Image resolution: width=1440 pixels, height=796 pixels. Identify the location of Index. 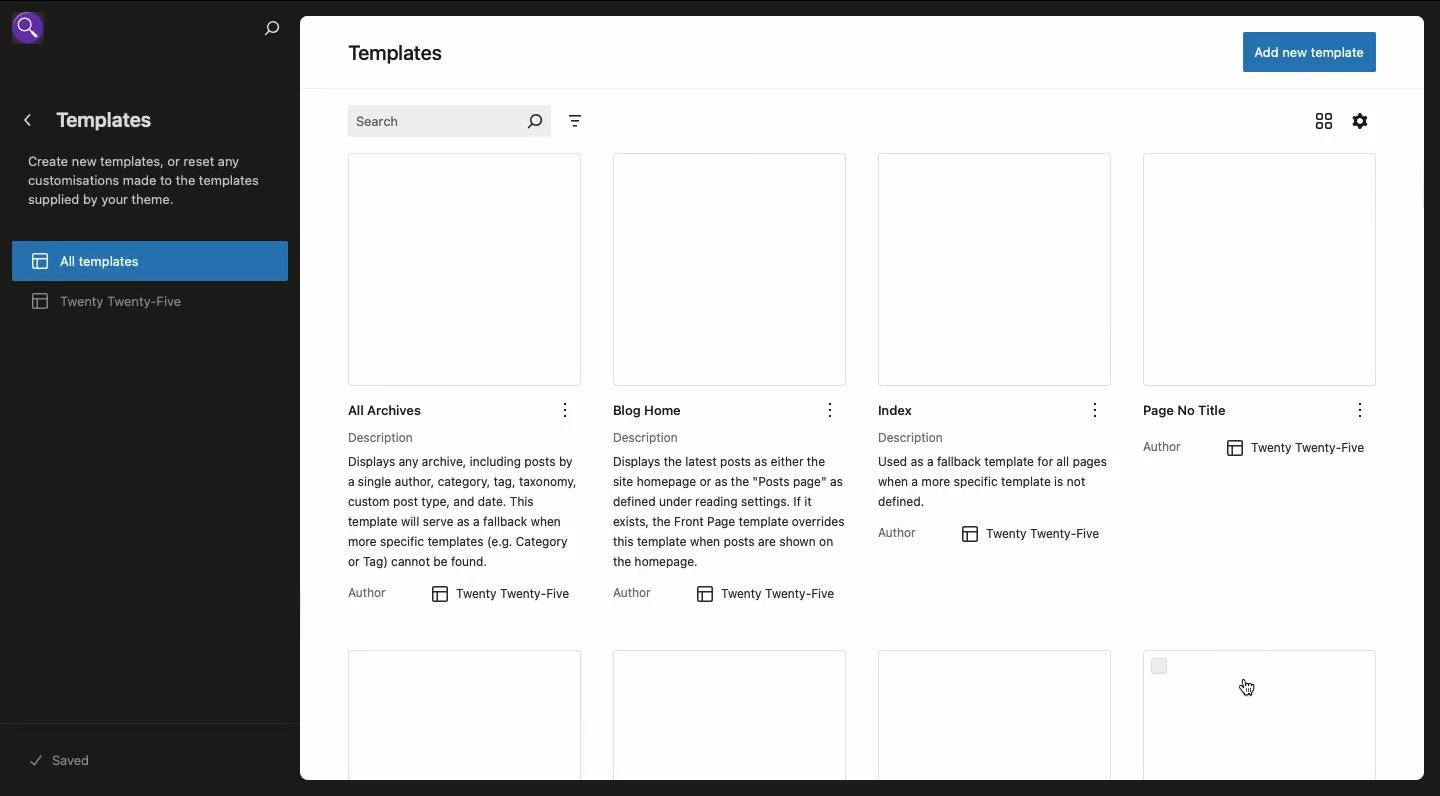
(943, 286).